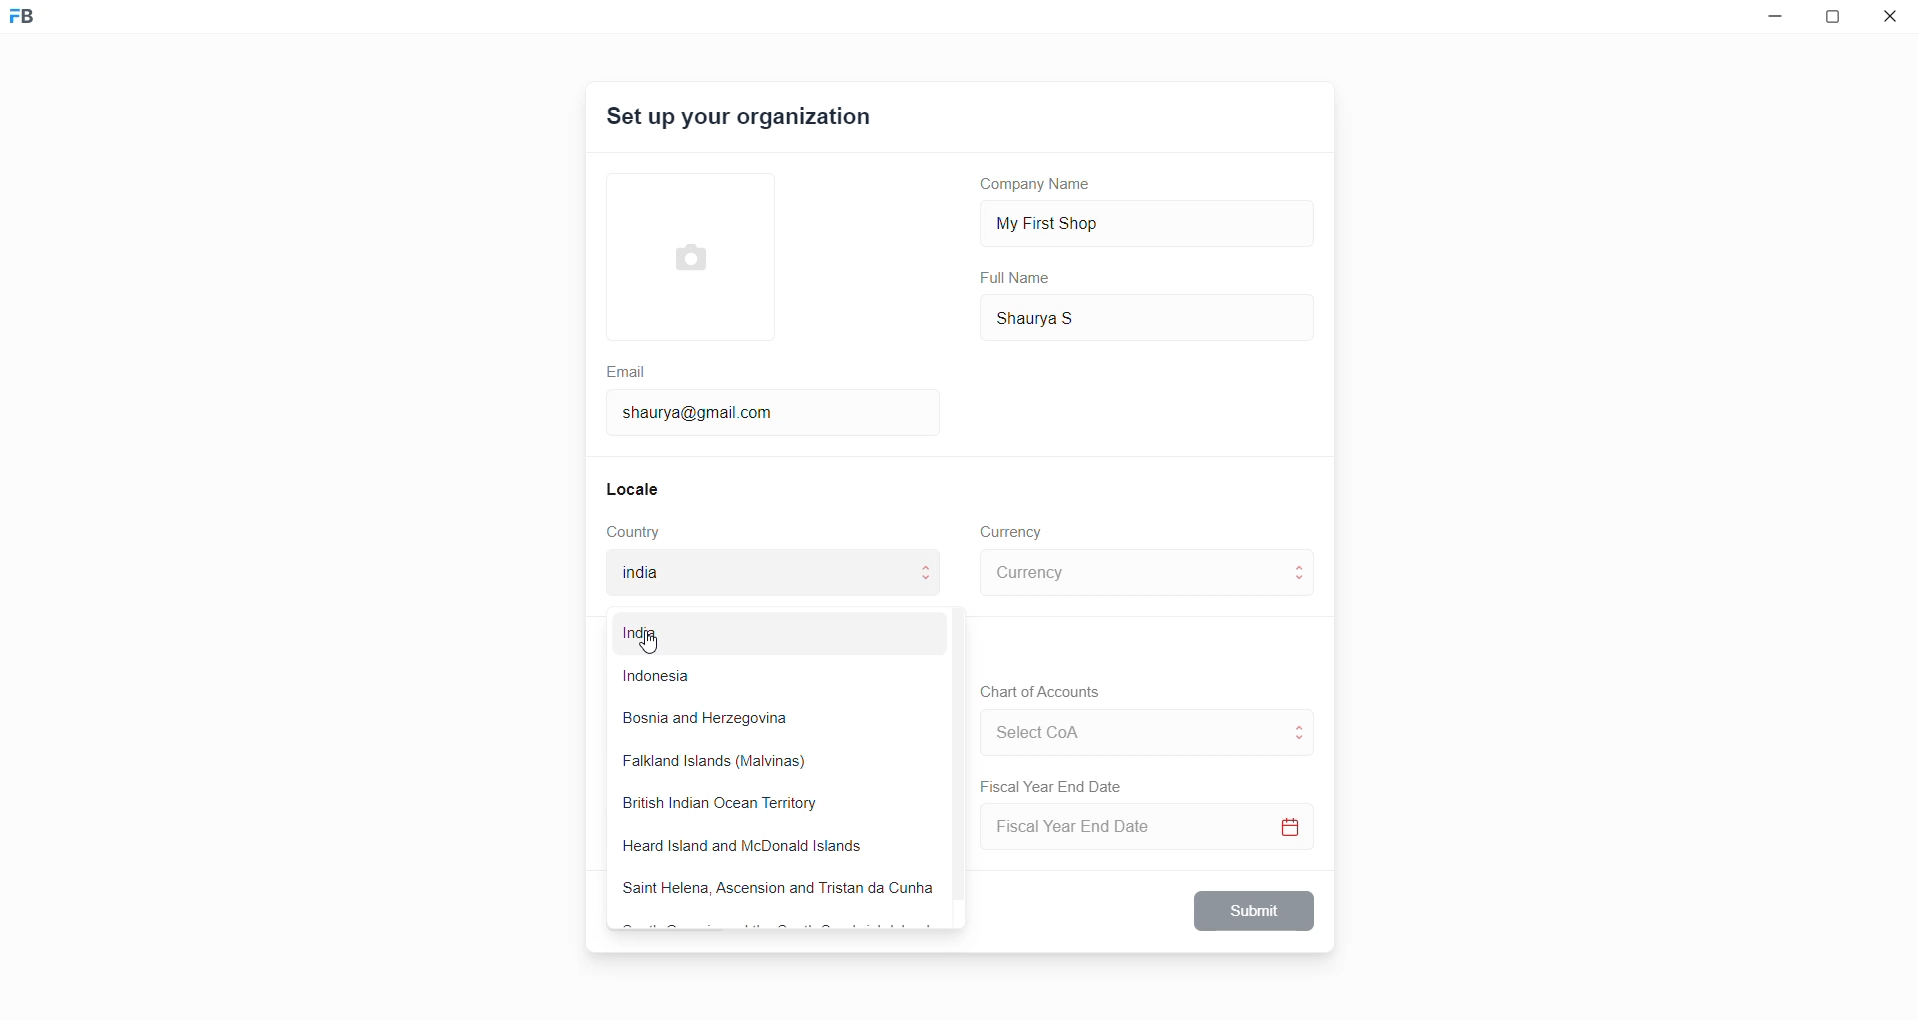 The height and width of the screenshot is (1020, 1918). I want to click on Locale, so click(634, 488).